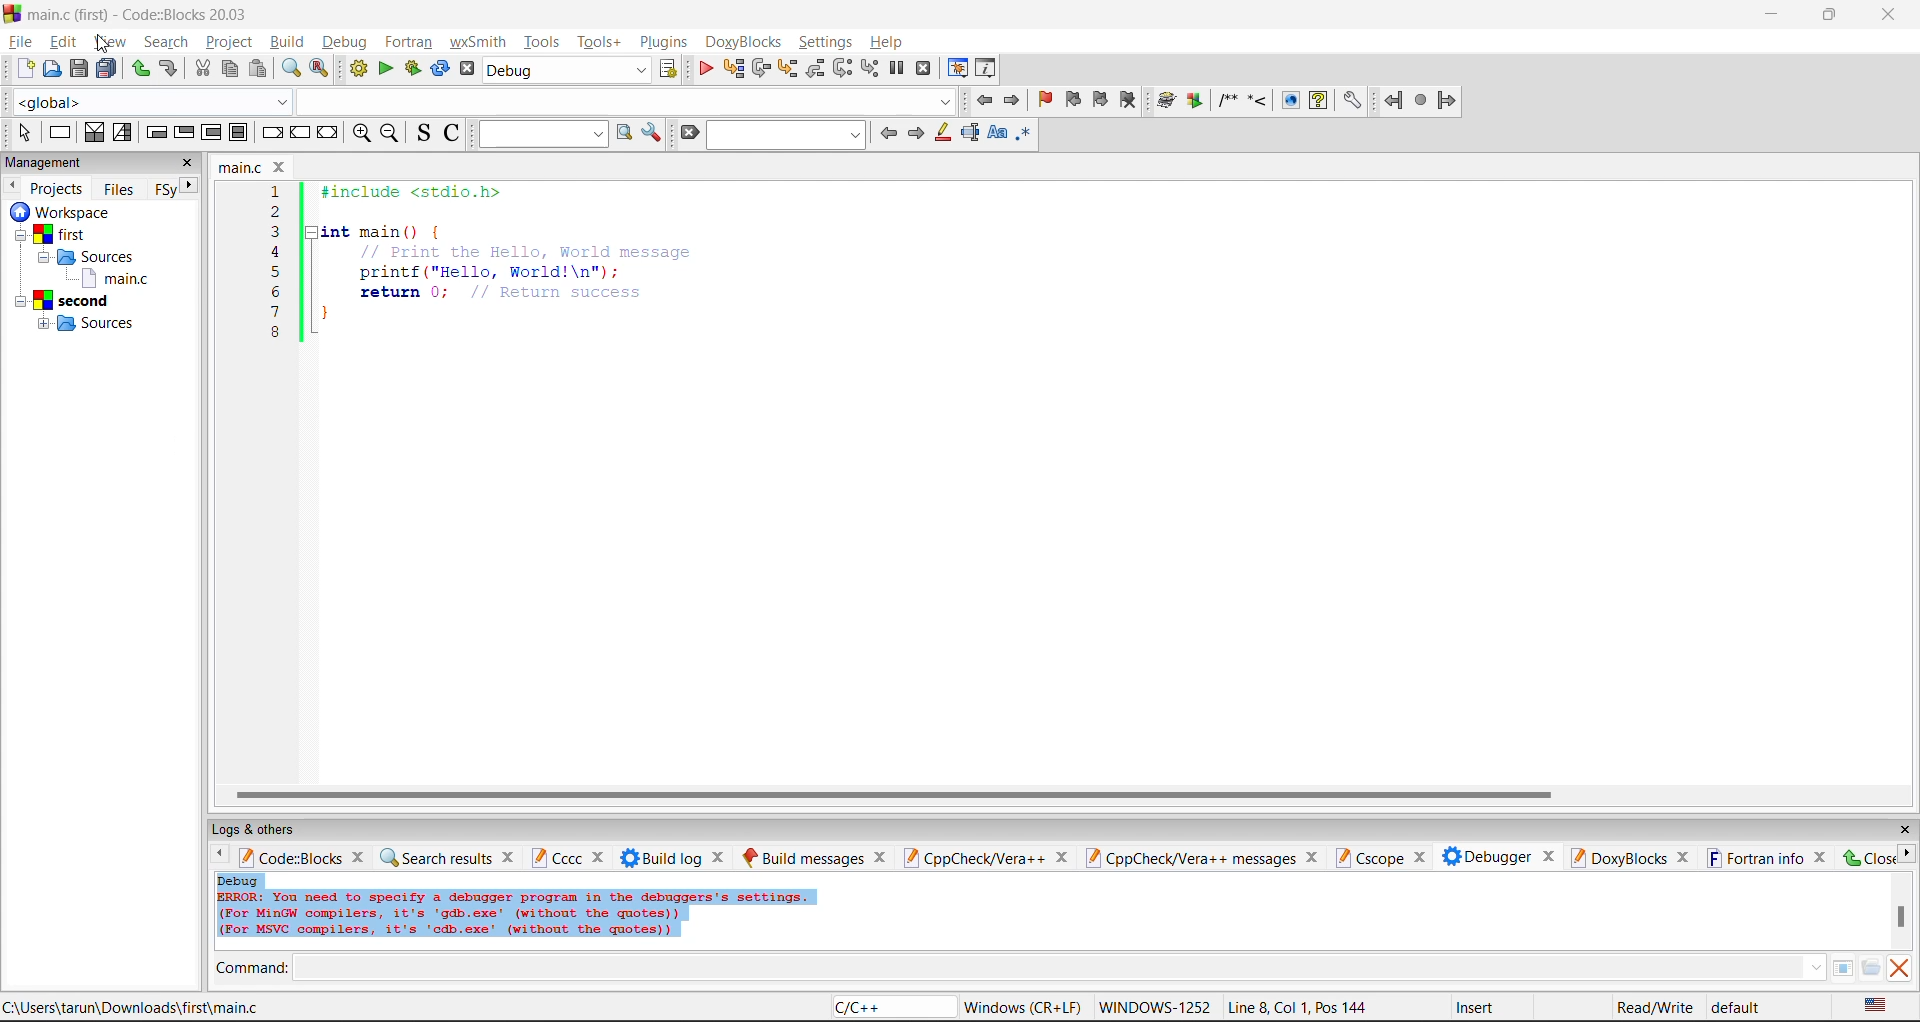 This screenshot has height=1022, width=1920. Describe the element at coordinates (24, 68) in the screenshot. I see `new` at that location.